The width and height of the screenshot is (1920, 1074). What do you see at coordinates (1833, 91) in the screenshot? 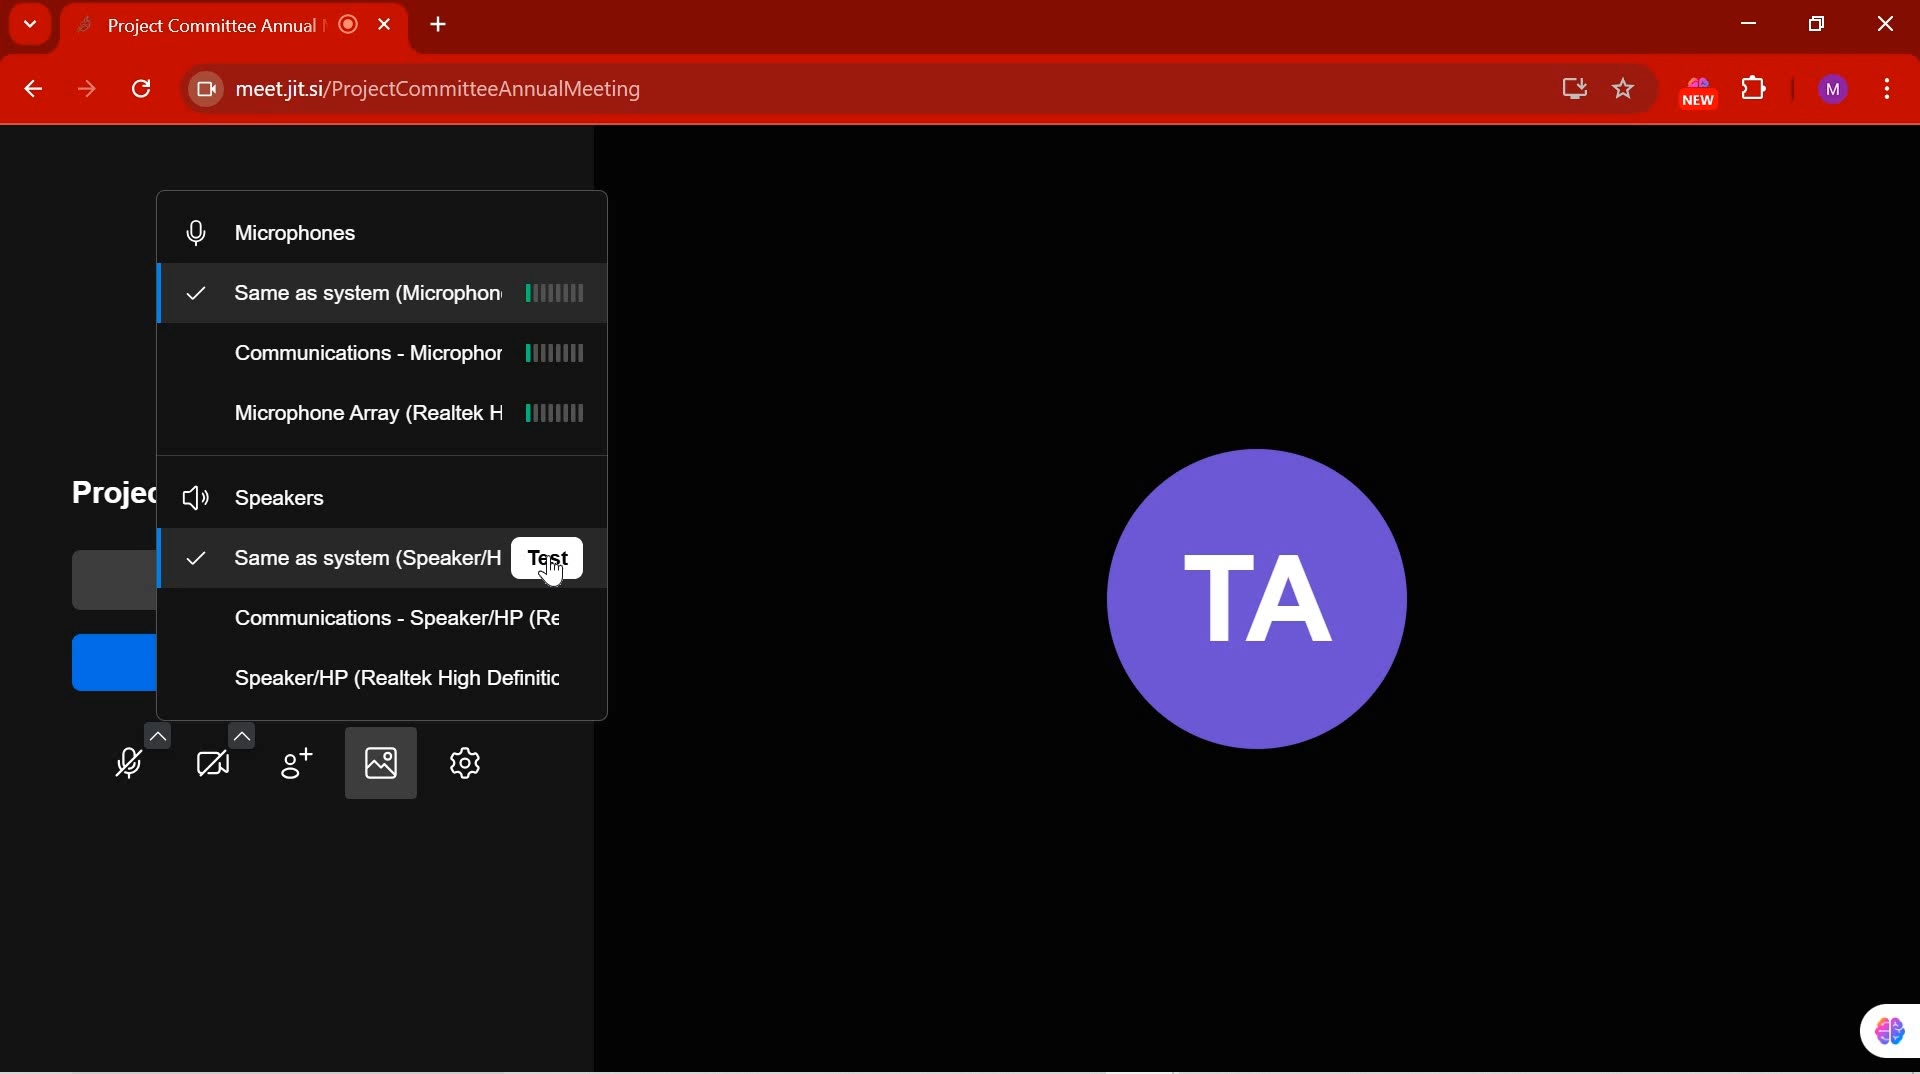
I see `ACCOUNT NAME` at bounding box center [1833, 91].